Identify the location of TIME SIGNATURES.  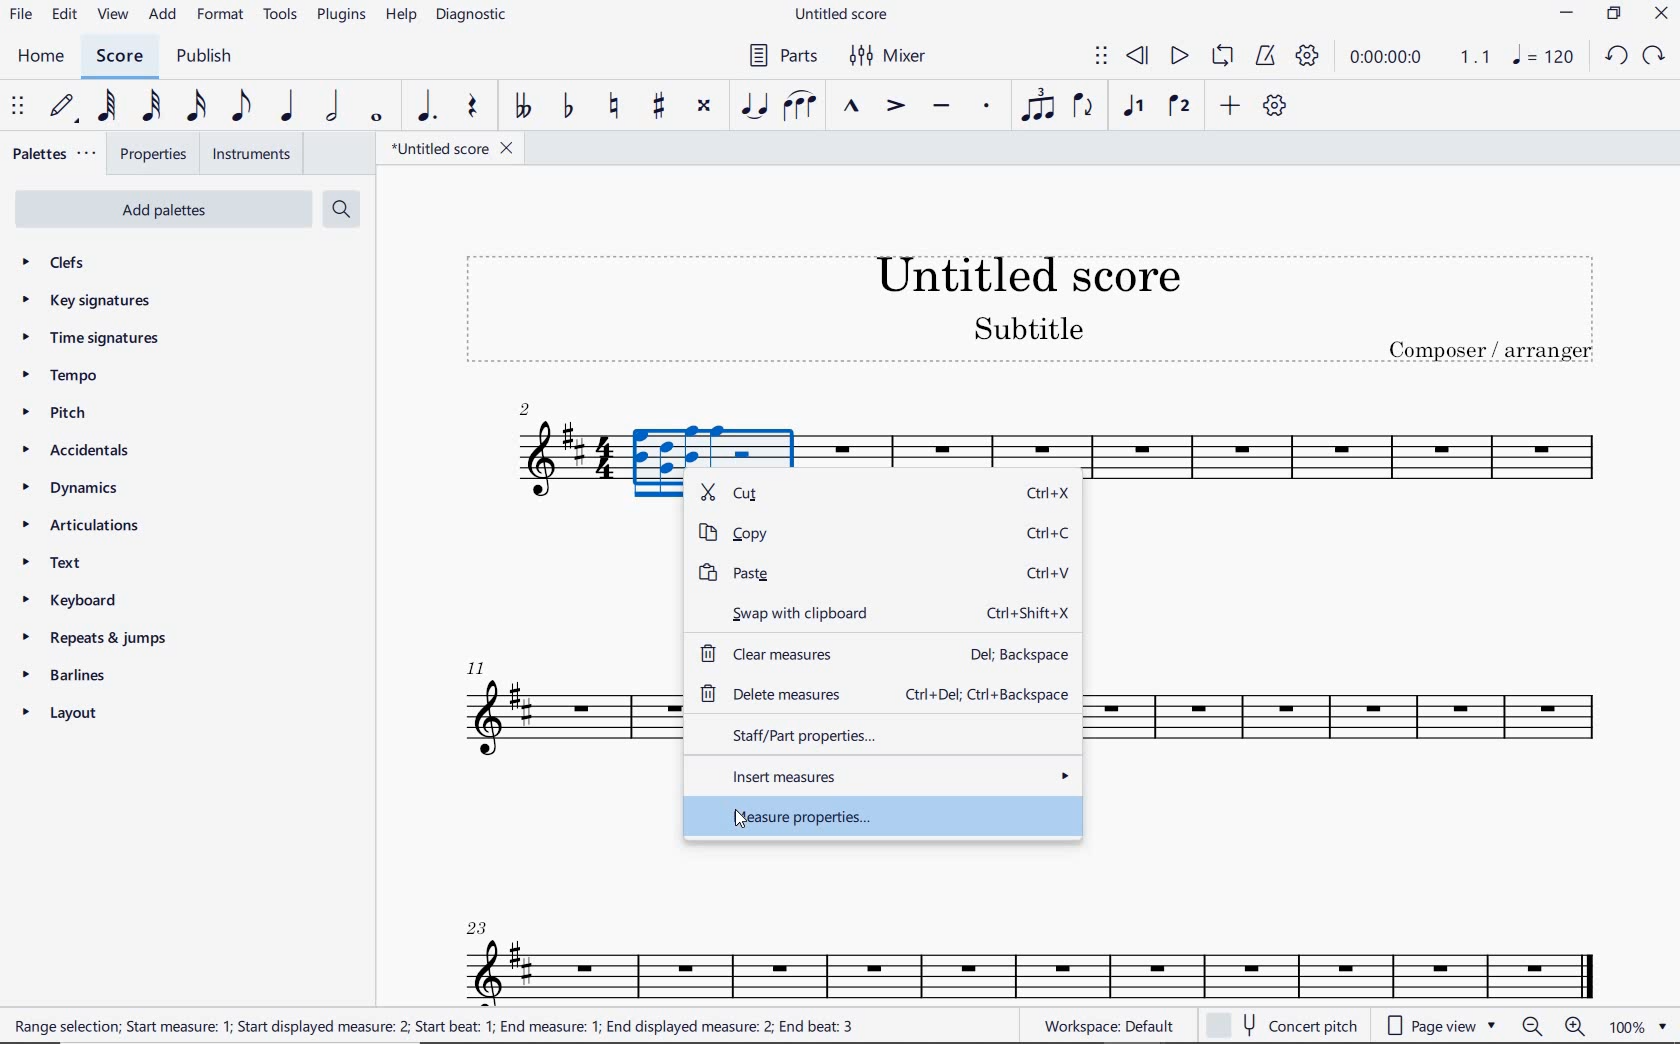
(93, 339).